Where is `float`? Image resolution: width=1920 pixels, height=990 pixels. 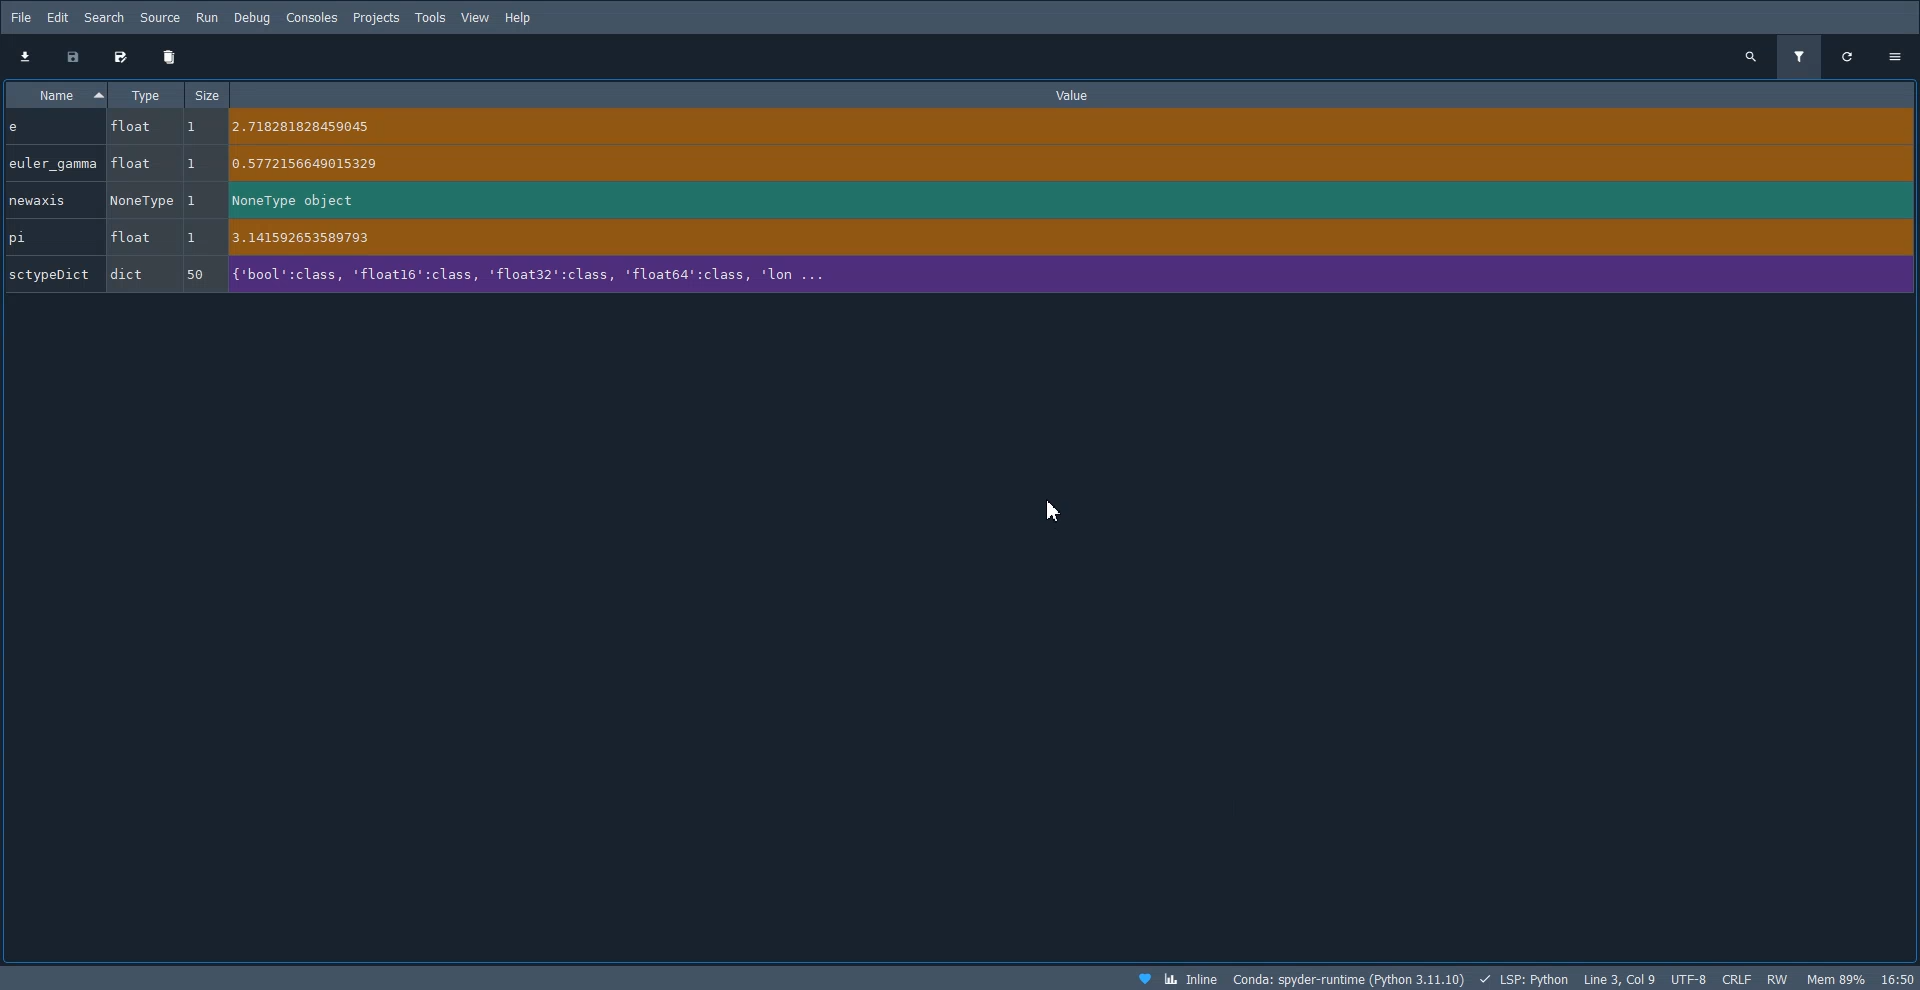 float is located at coordinates (129, 164).